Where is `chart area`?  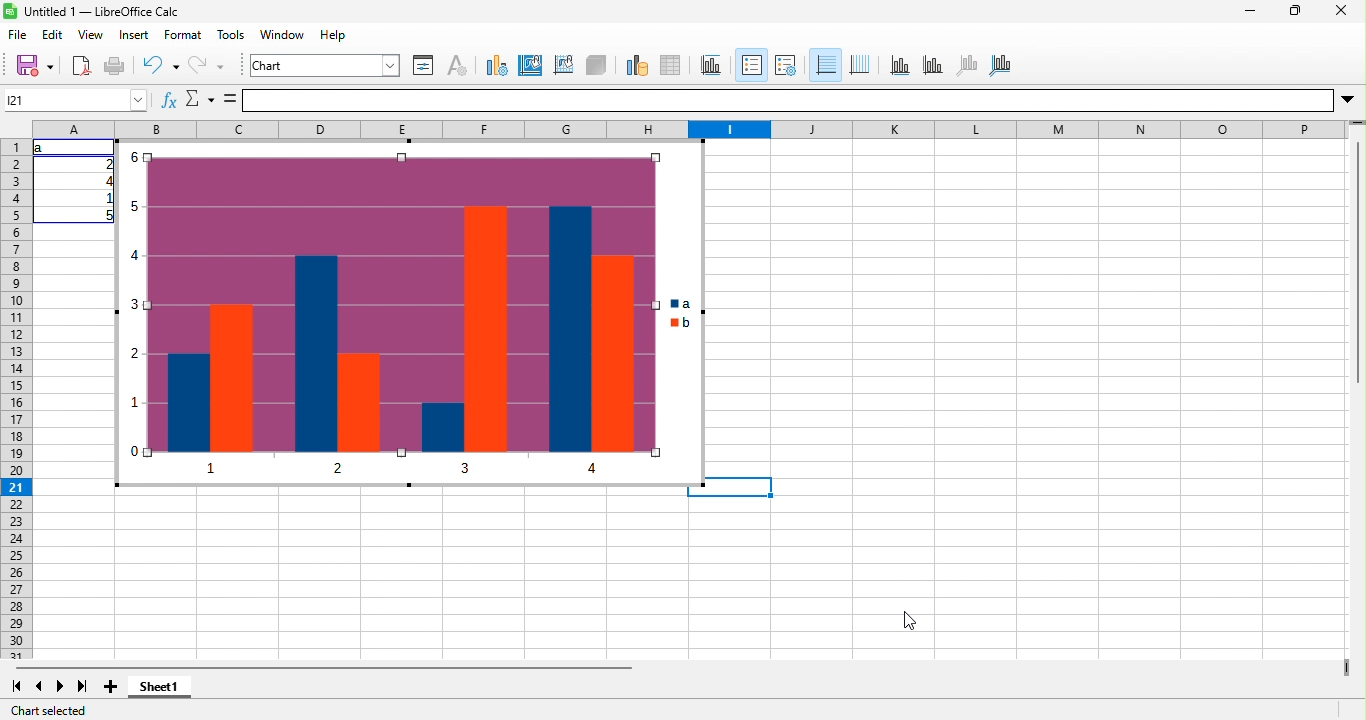
chart area is located at coordinates (531, 67).